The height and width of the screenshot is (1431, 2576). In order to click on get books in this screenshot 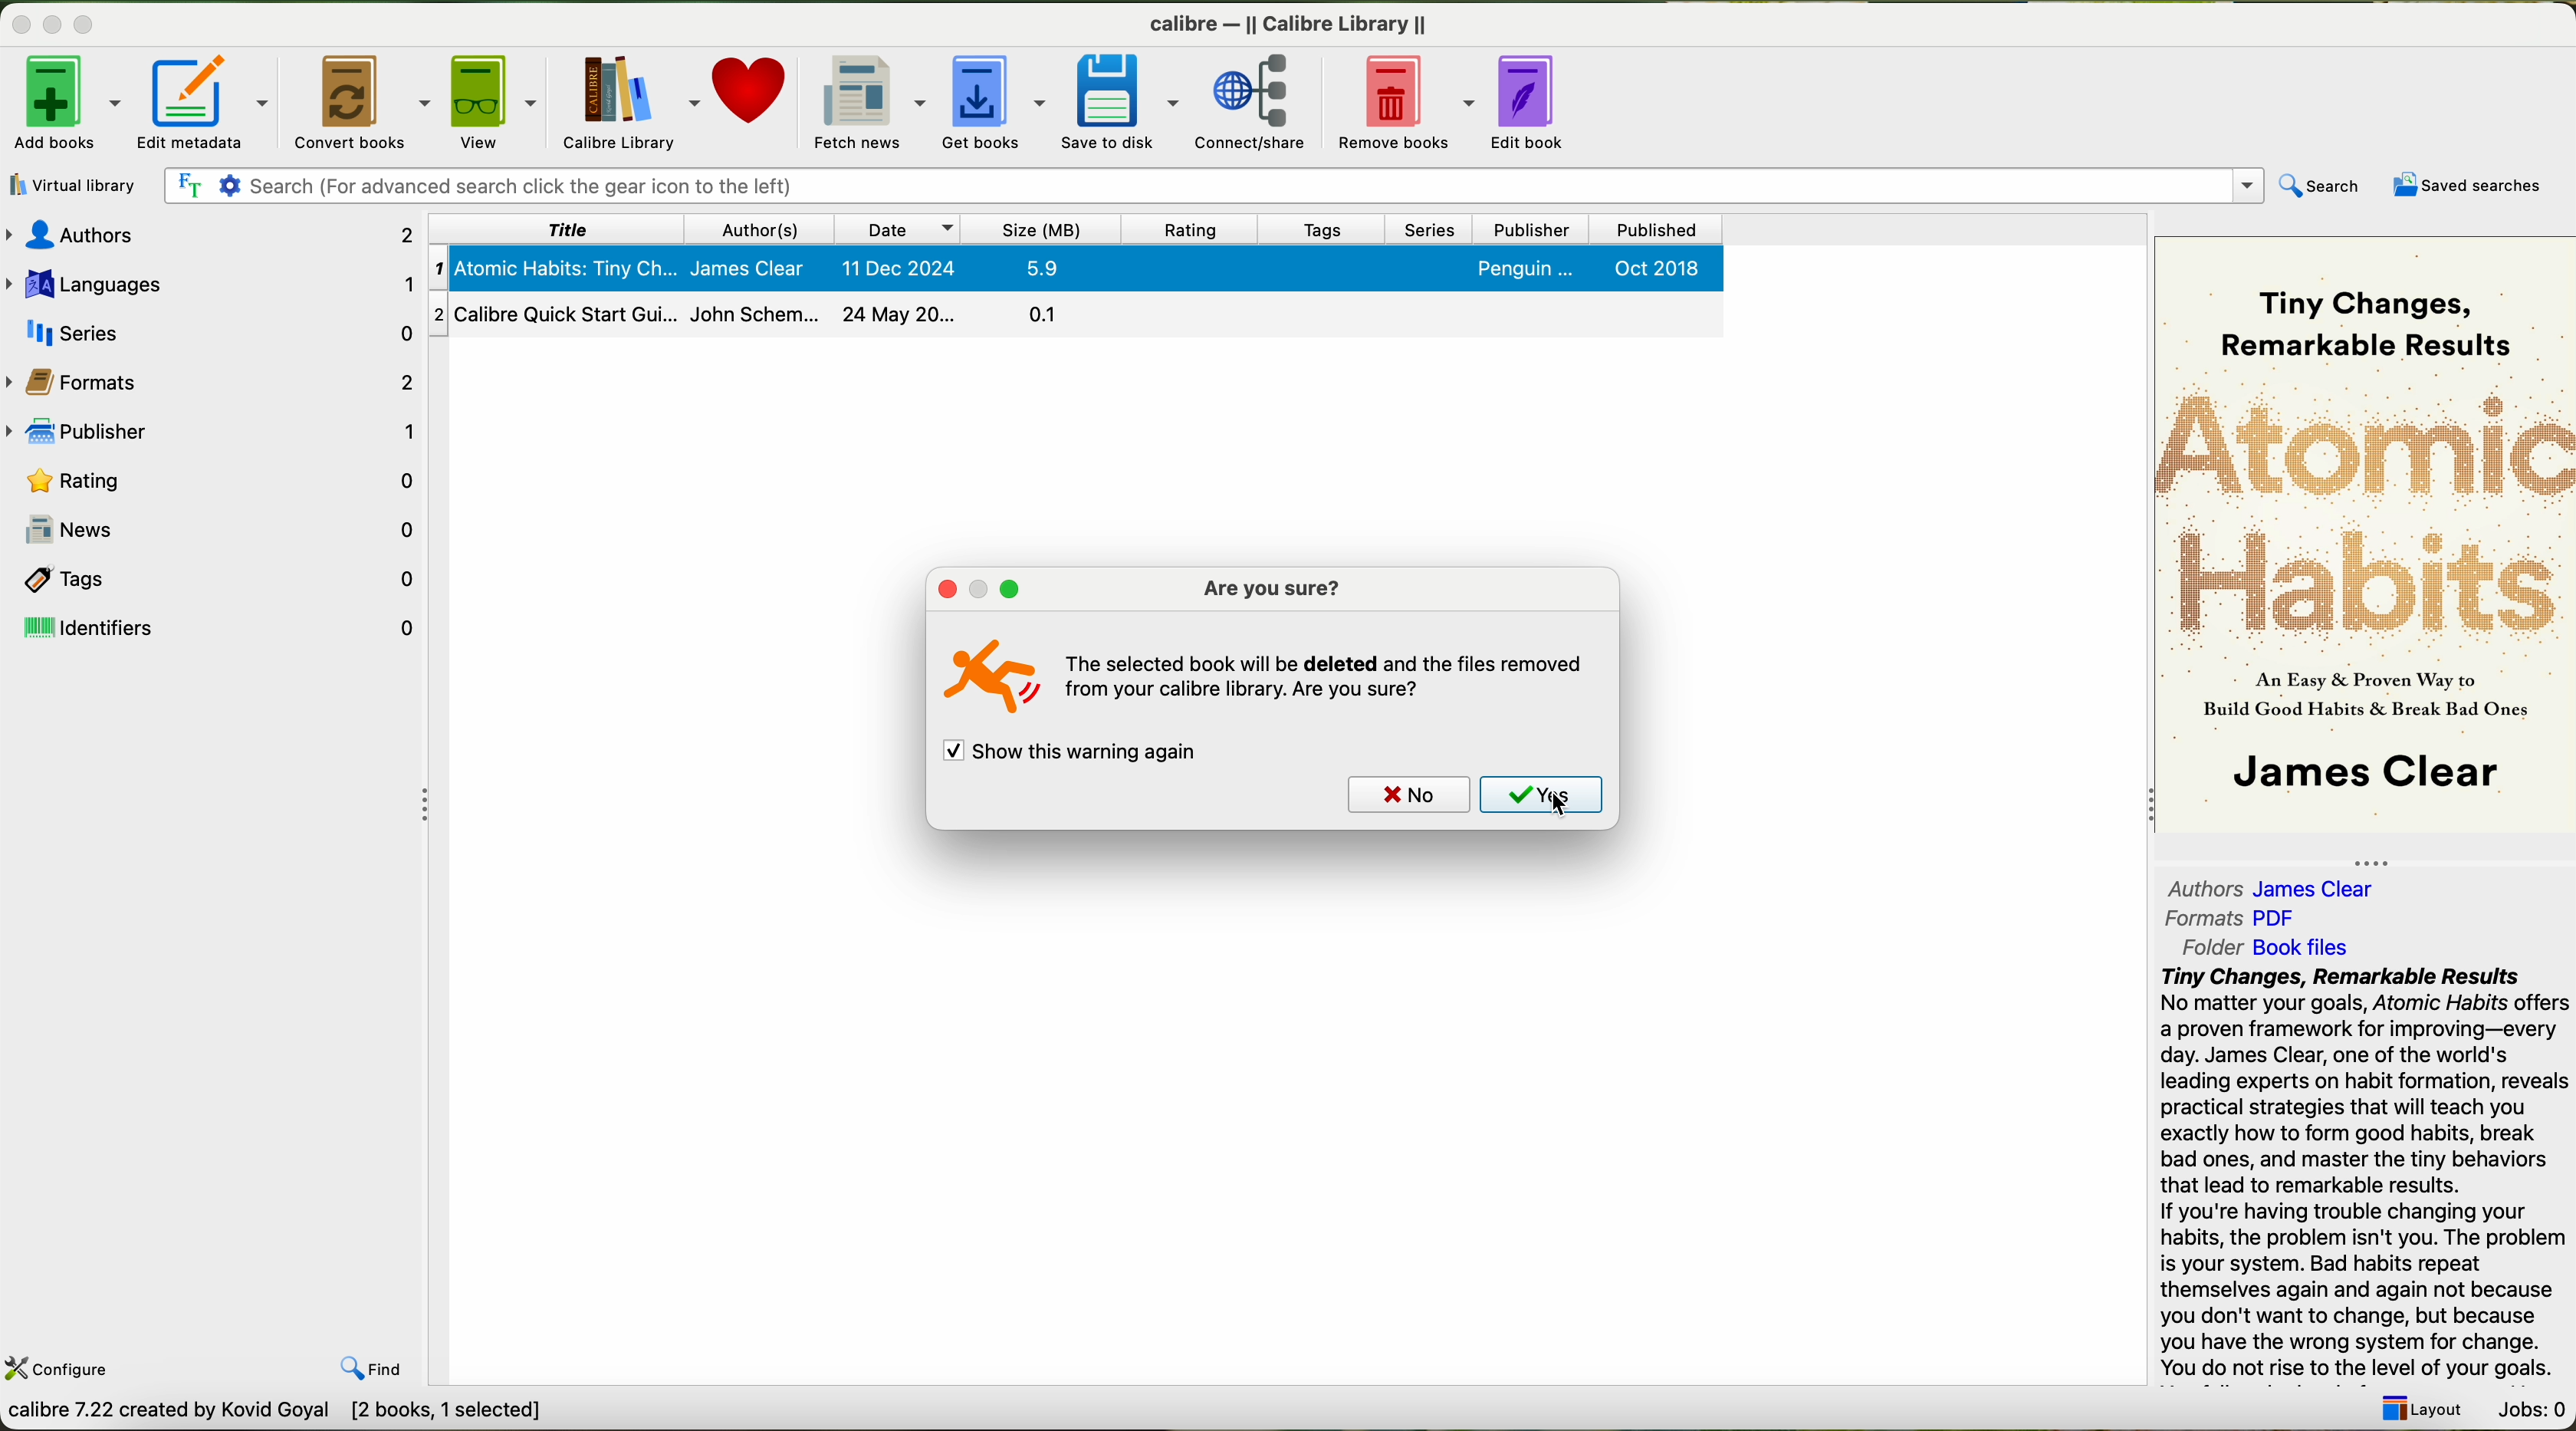, I will do `click(988, 102)`.